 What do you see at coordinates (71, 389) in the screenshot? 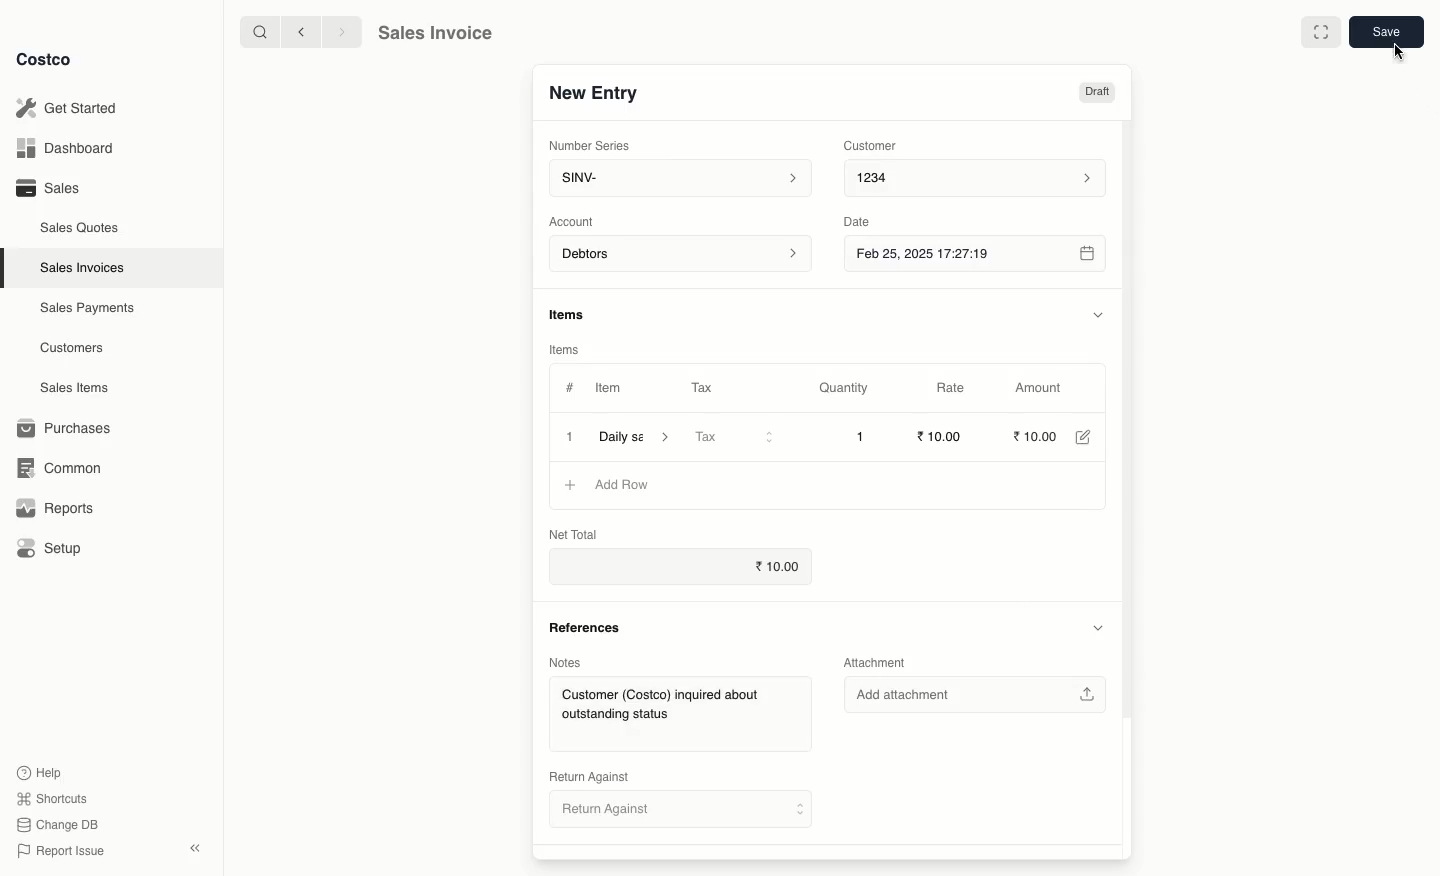
I see `Sales Items.` at bounding box center [71, 389].